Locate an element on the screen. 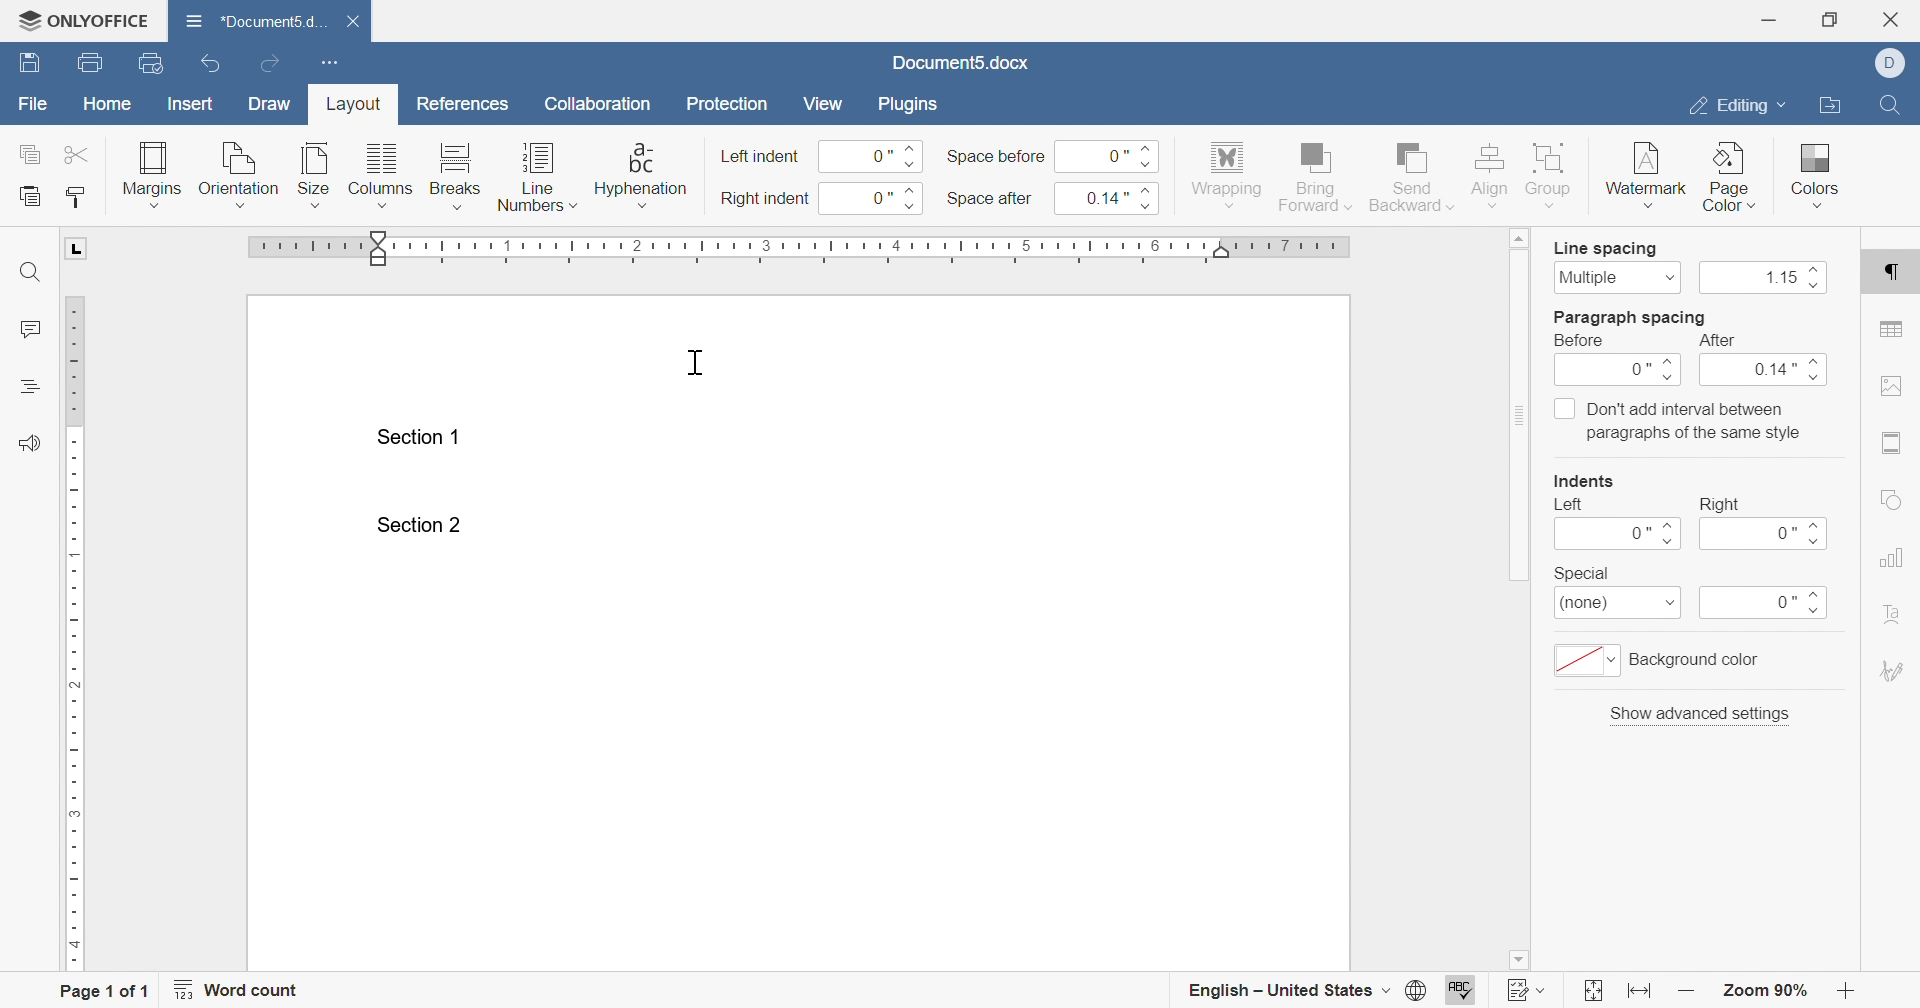 Image resolution: width=1920 pixels, height=1008 pixels. group is located at coordinates (1554, 176).